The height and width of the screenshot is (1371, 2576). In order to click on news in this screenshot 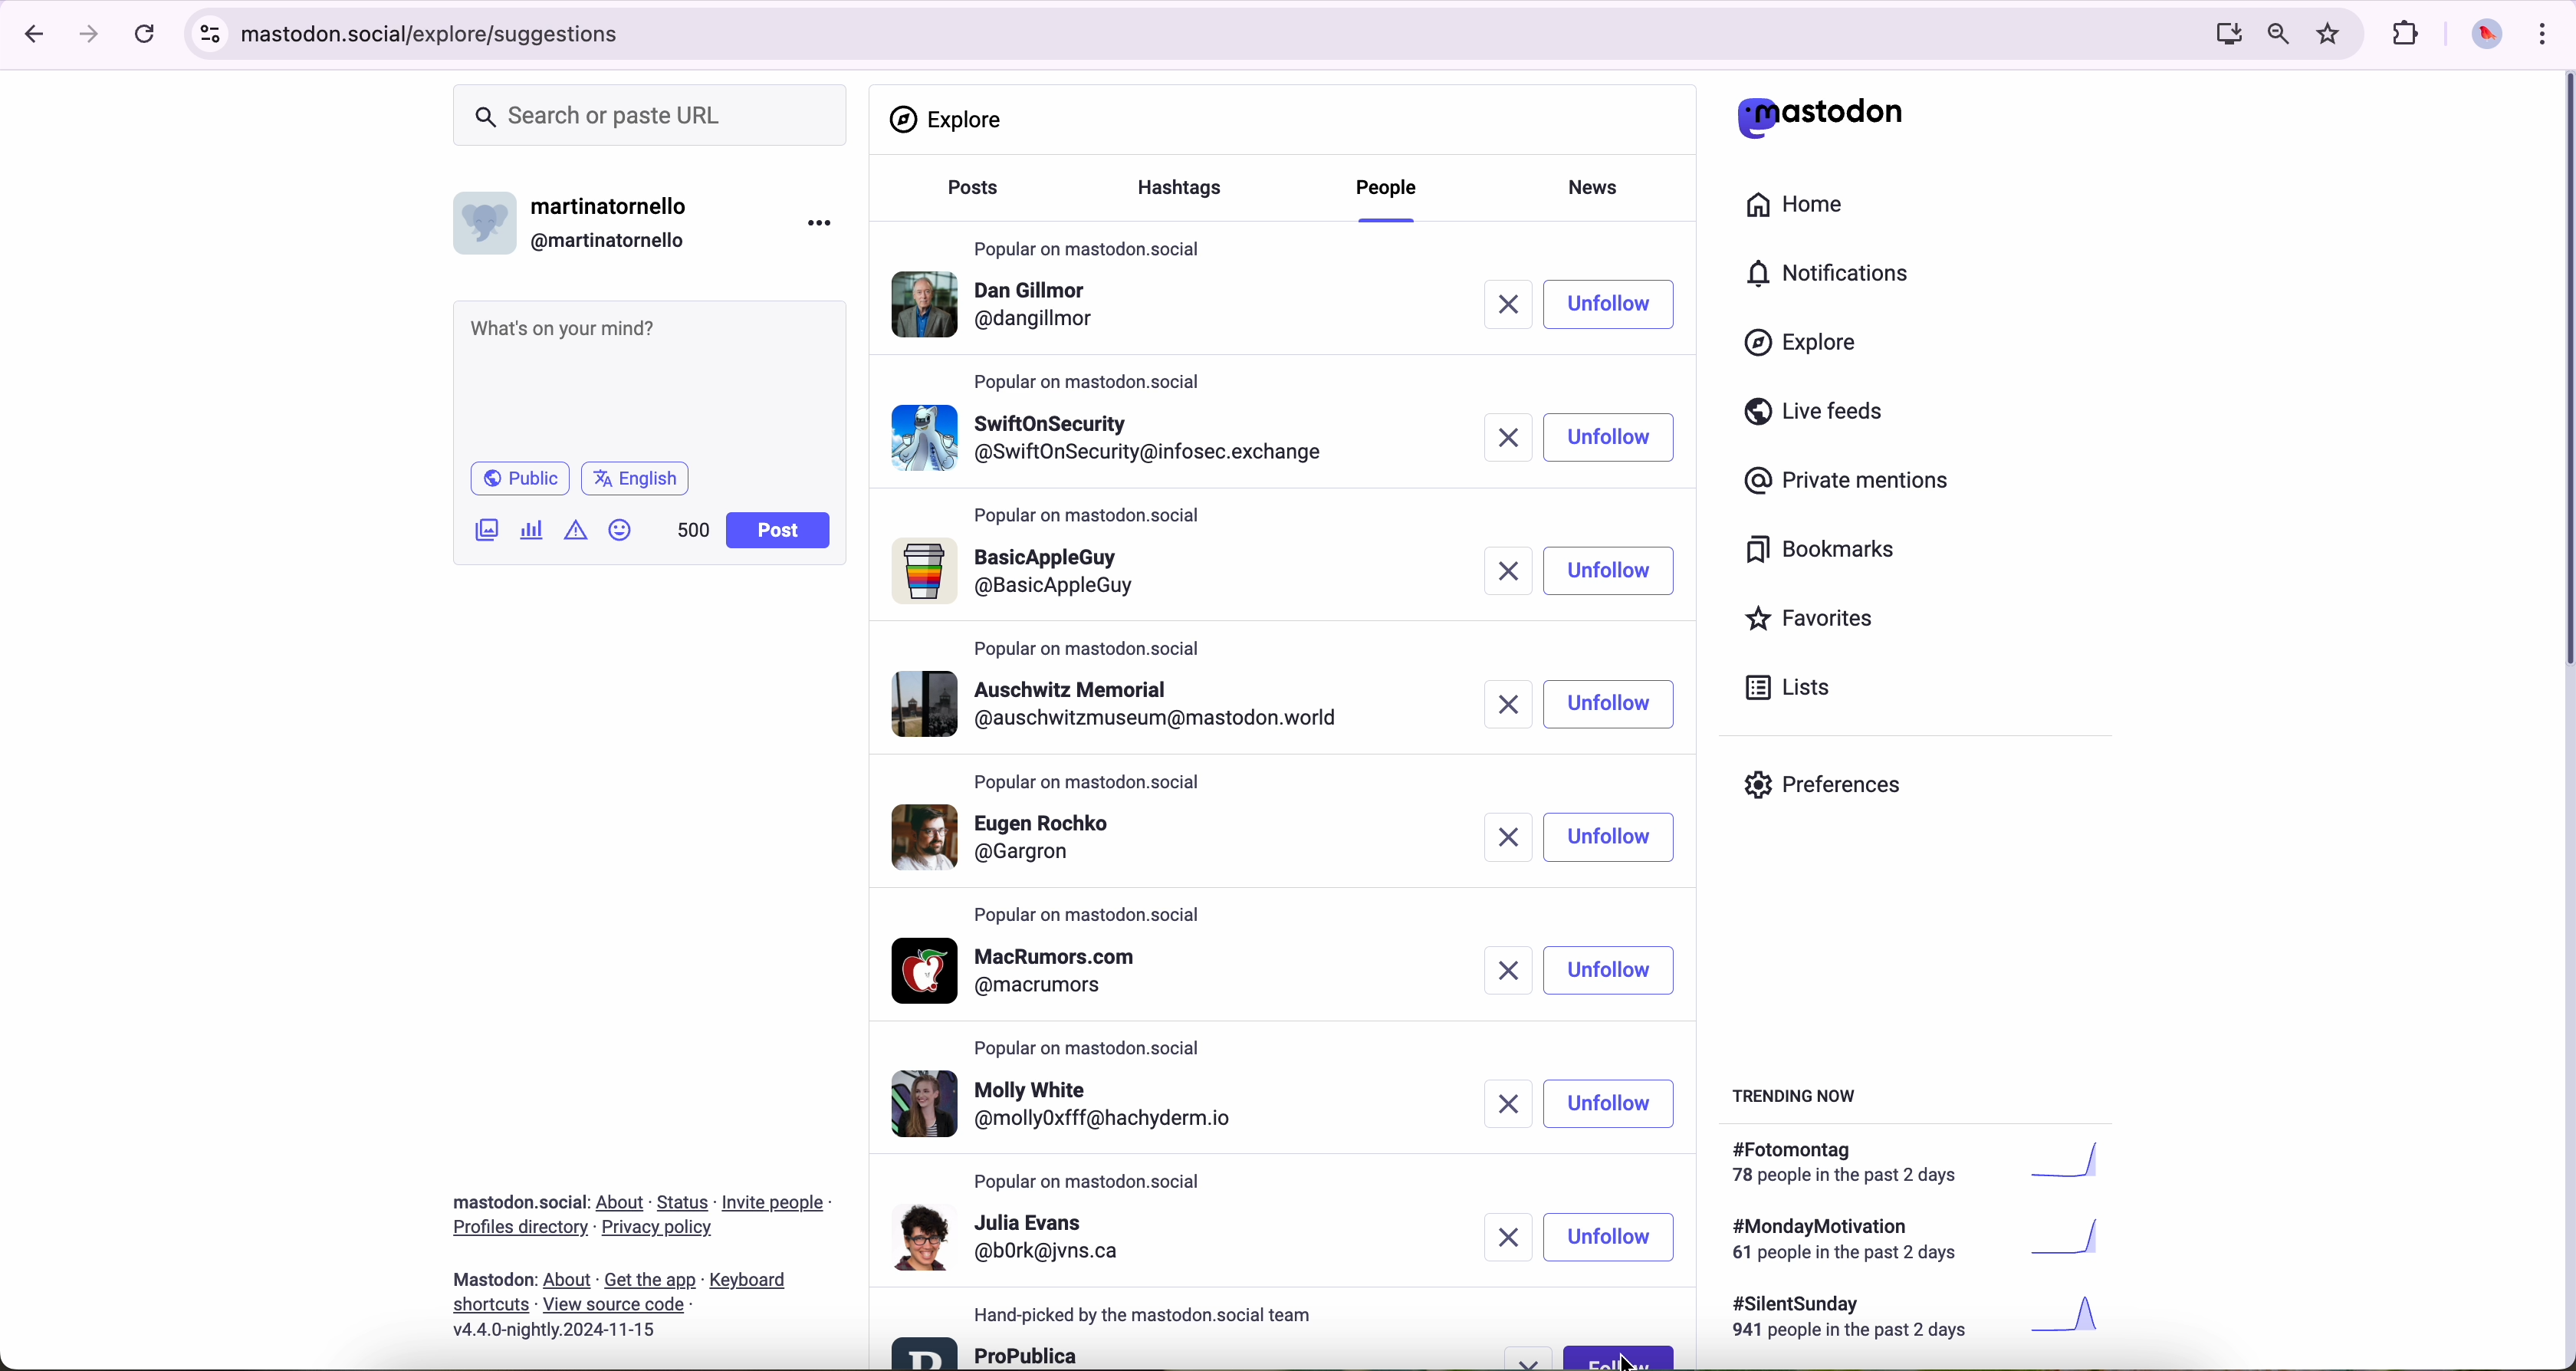, I will do `click(1600, 185)`.